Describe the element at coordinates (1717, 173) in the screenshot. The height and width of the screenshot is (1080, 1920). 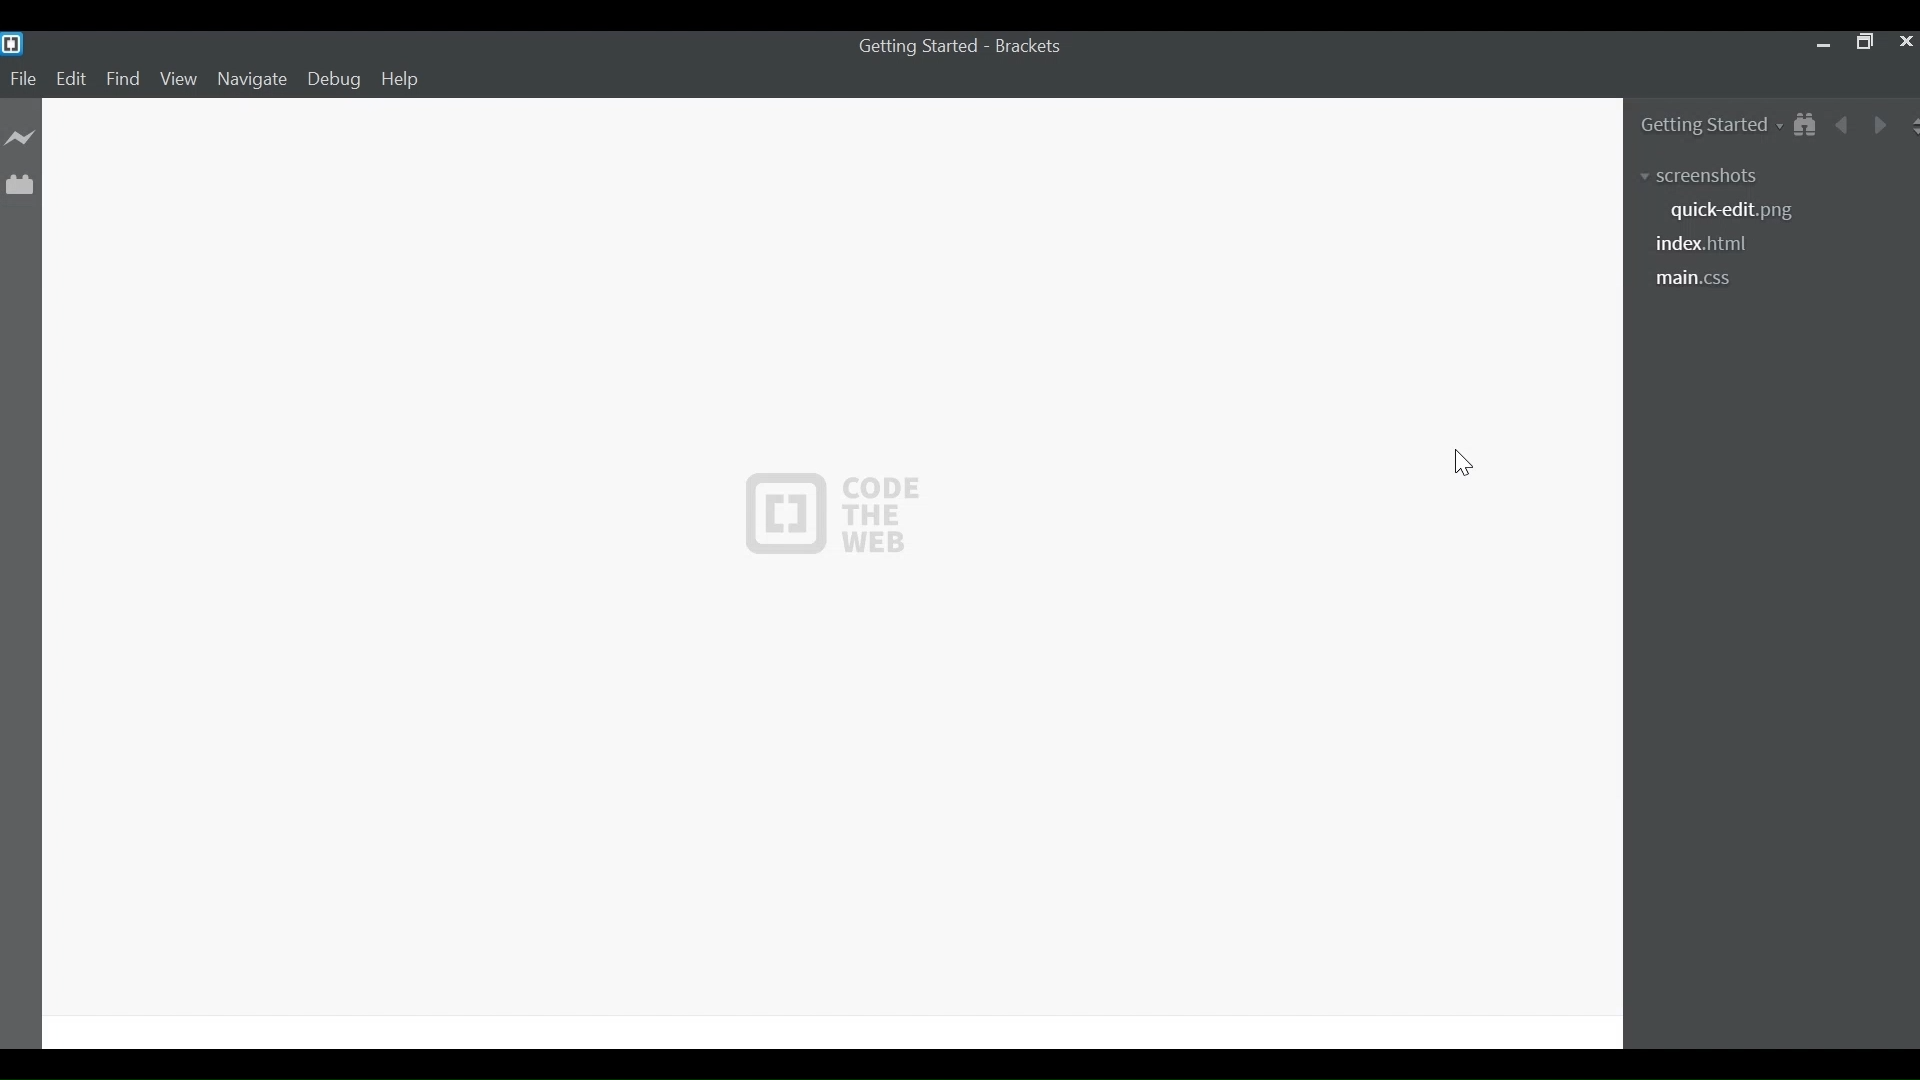
I see `extensions` at that location.